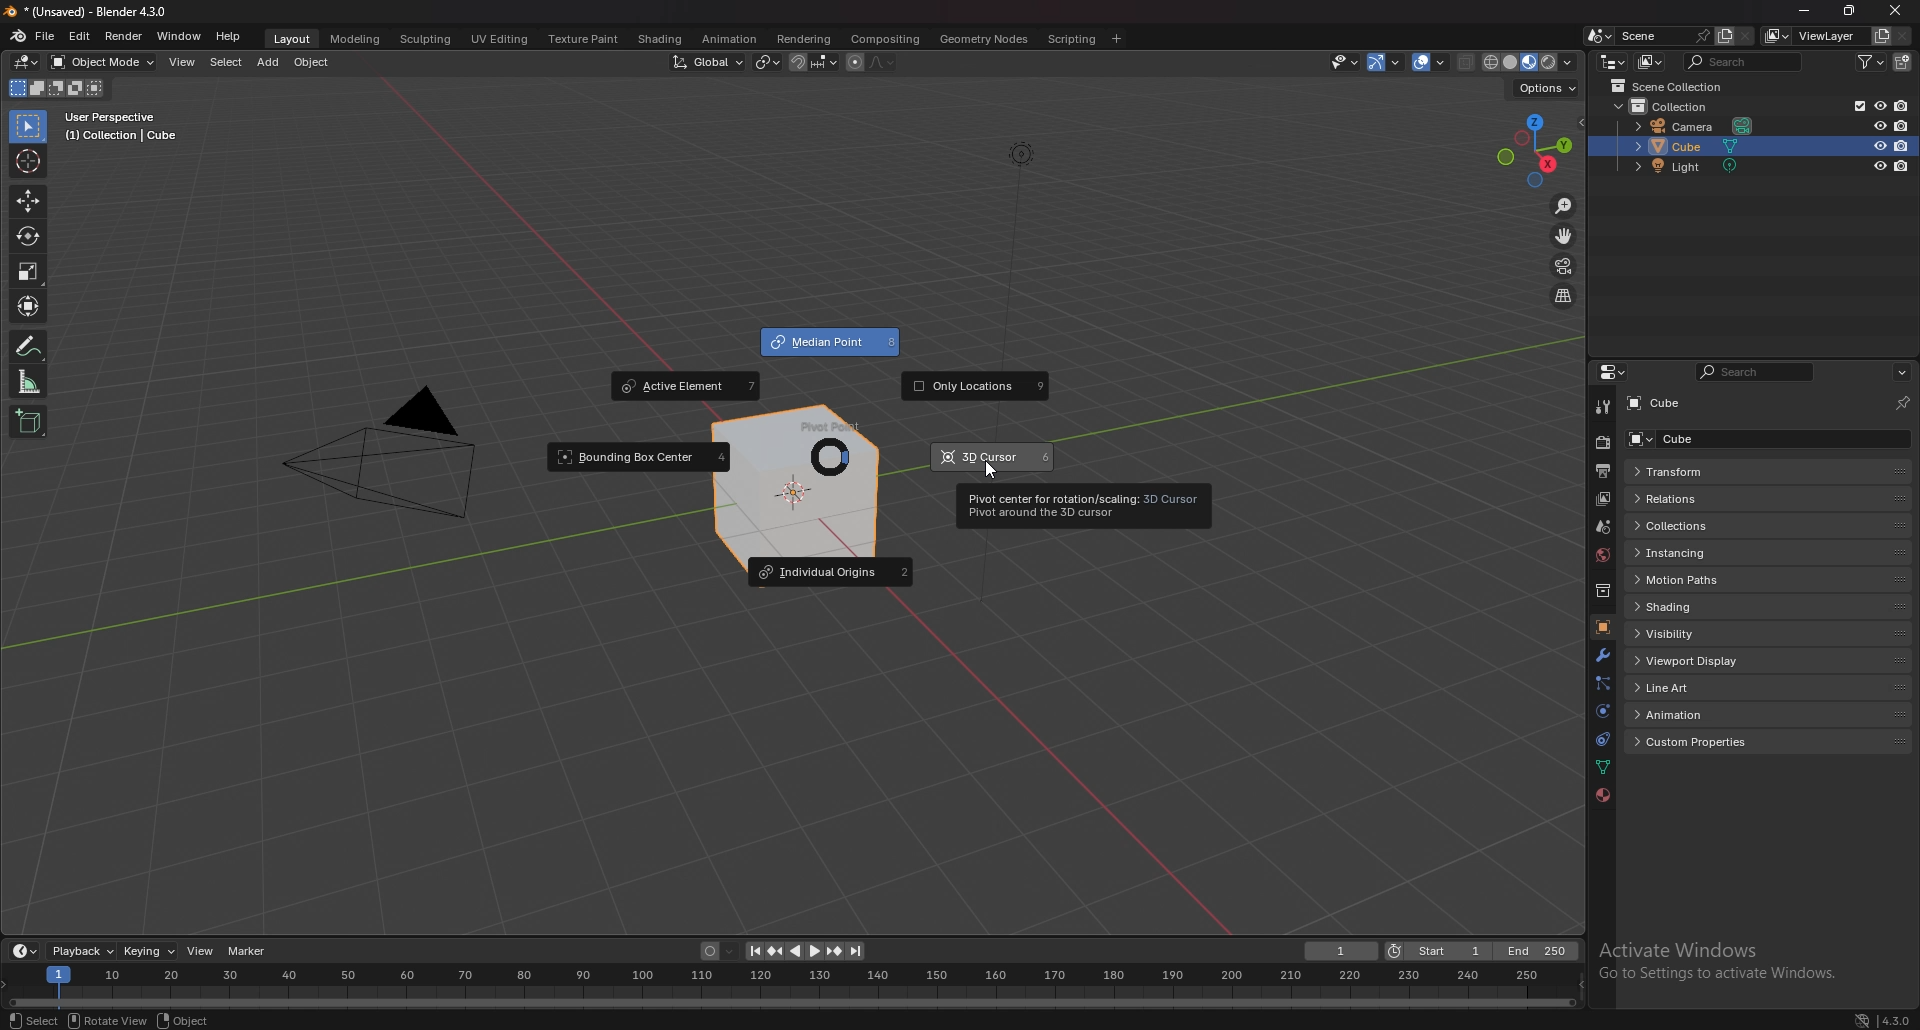 The image size is (1920, 1030). I want to click on seek, so click(790, 989).